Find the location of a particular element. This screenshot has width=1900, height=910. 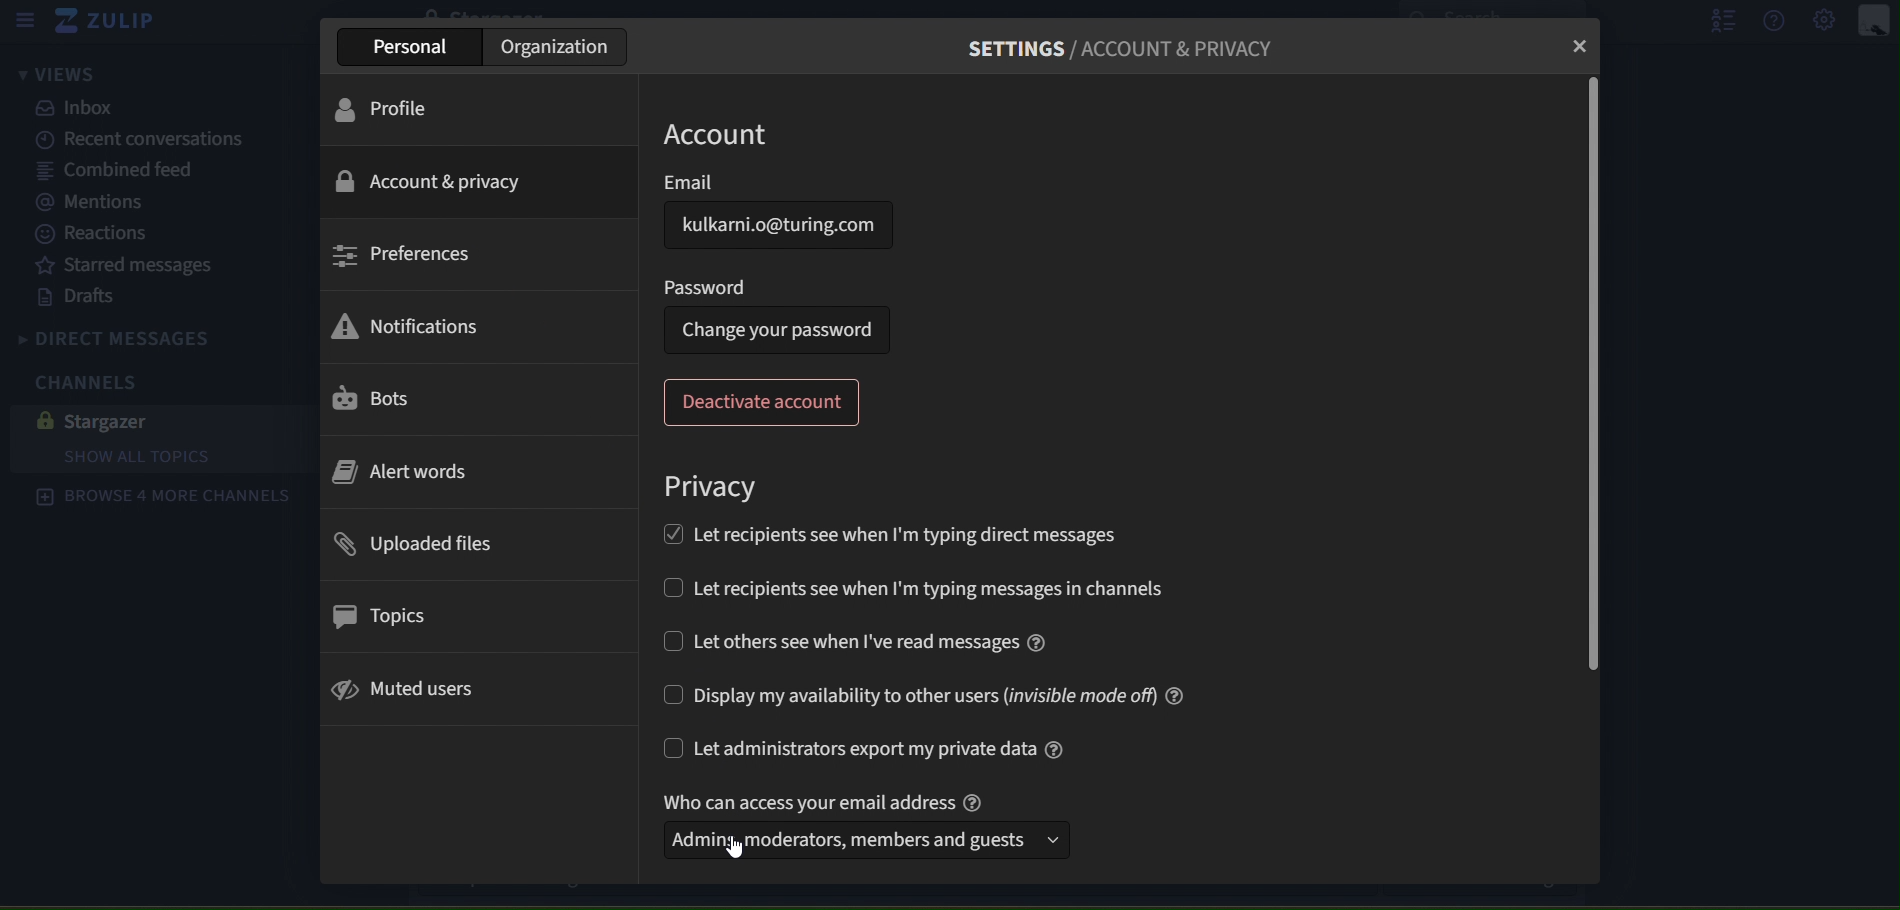

let others see when i've read messages is located at coordinates (855, 640).